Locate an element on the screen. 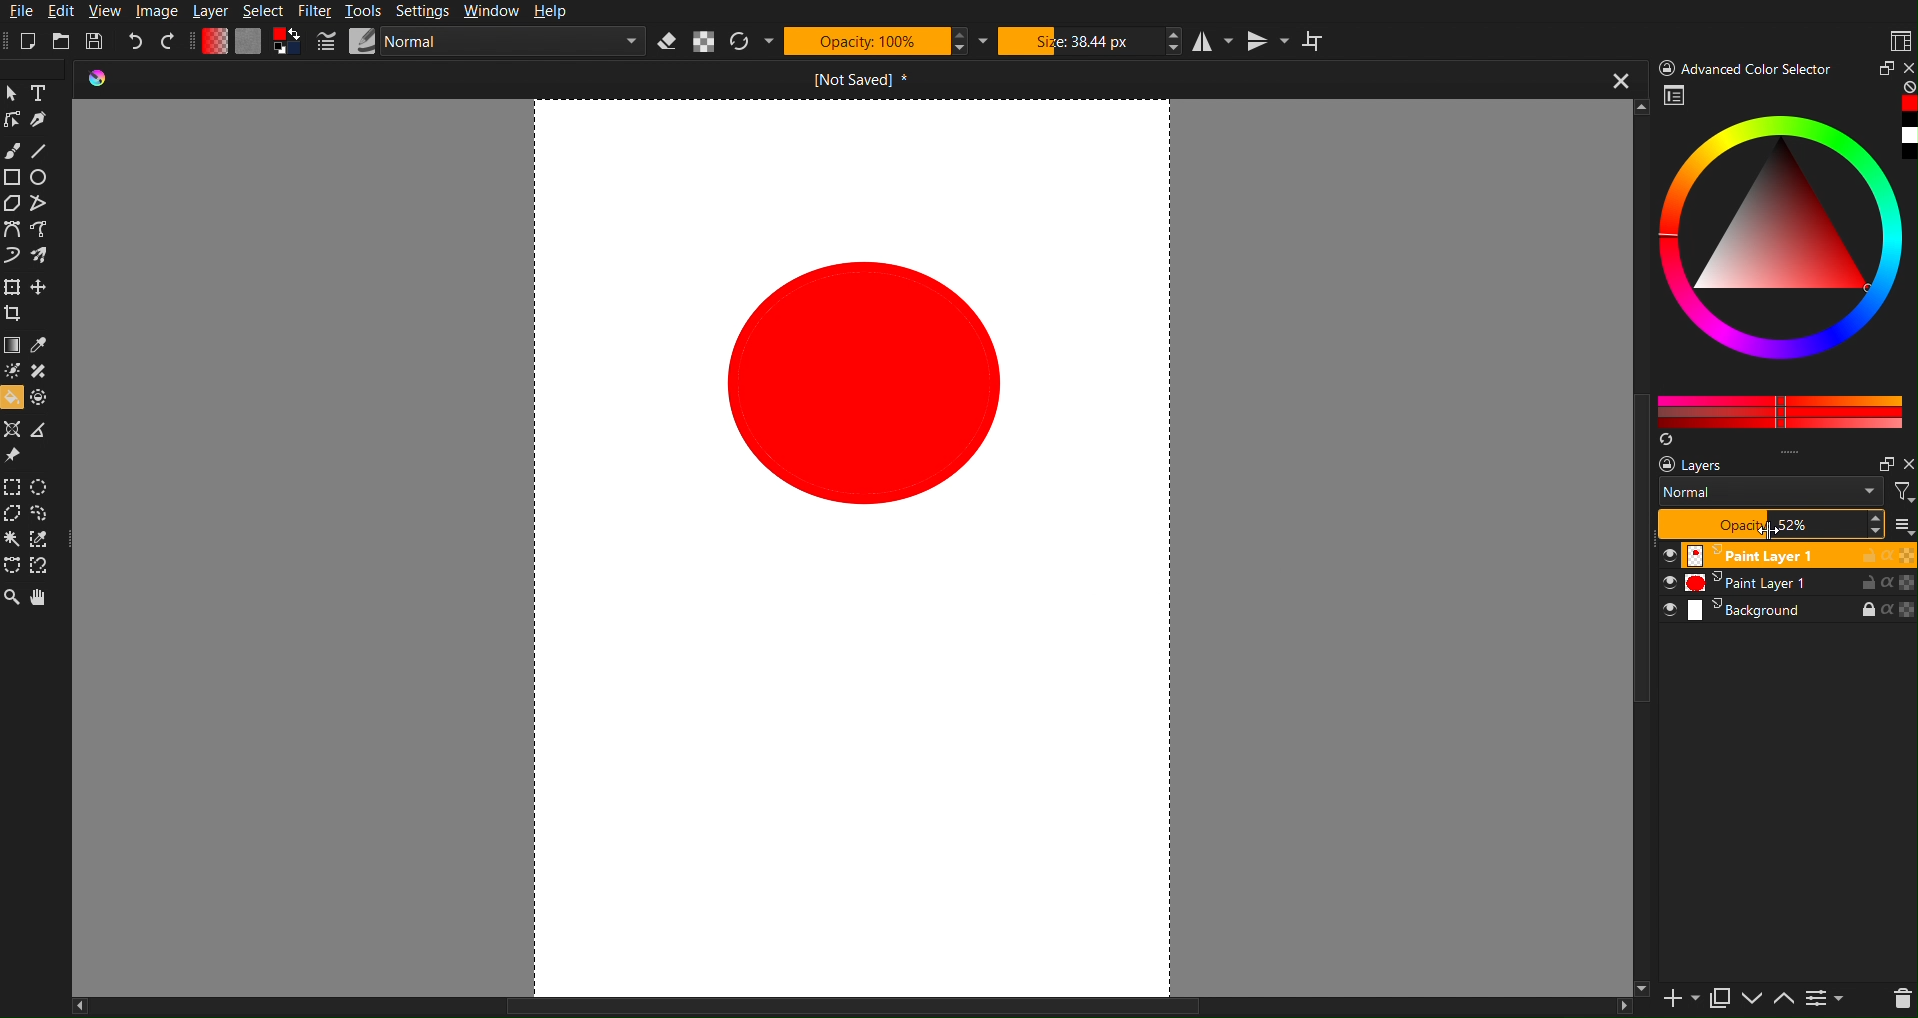  Move Layer is located at coordinates (41, 288).